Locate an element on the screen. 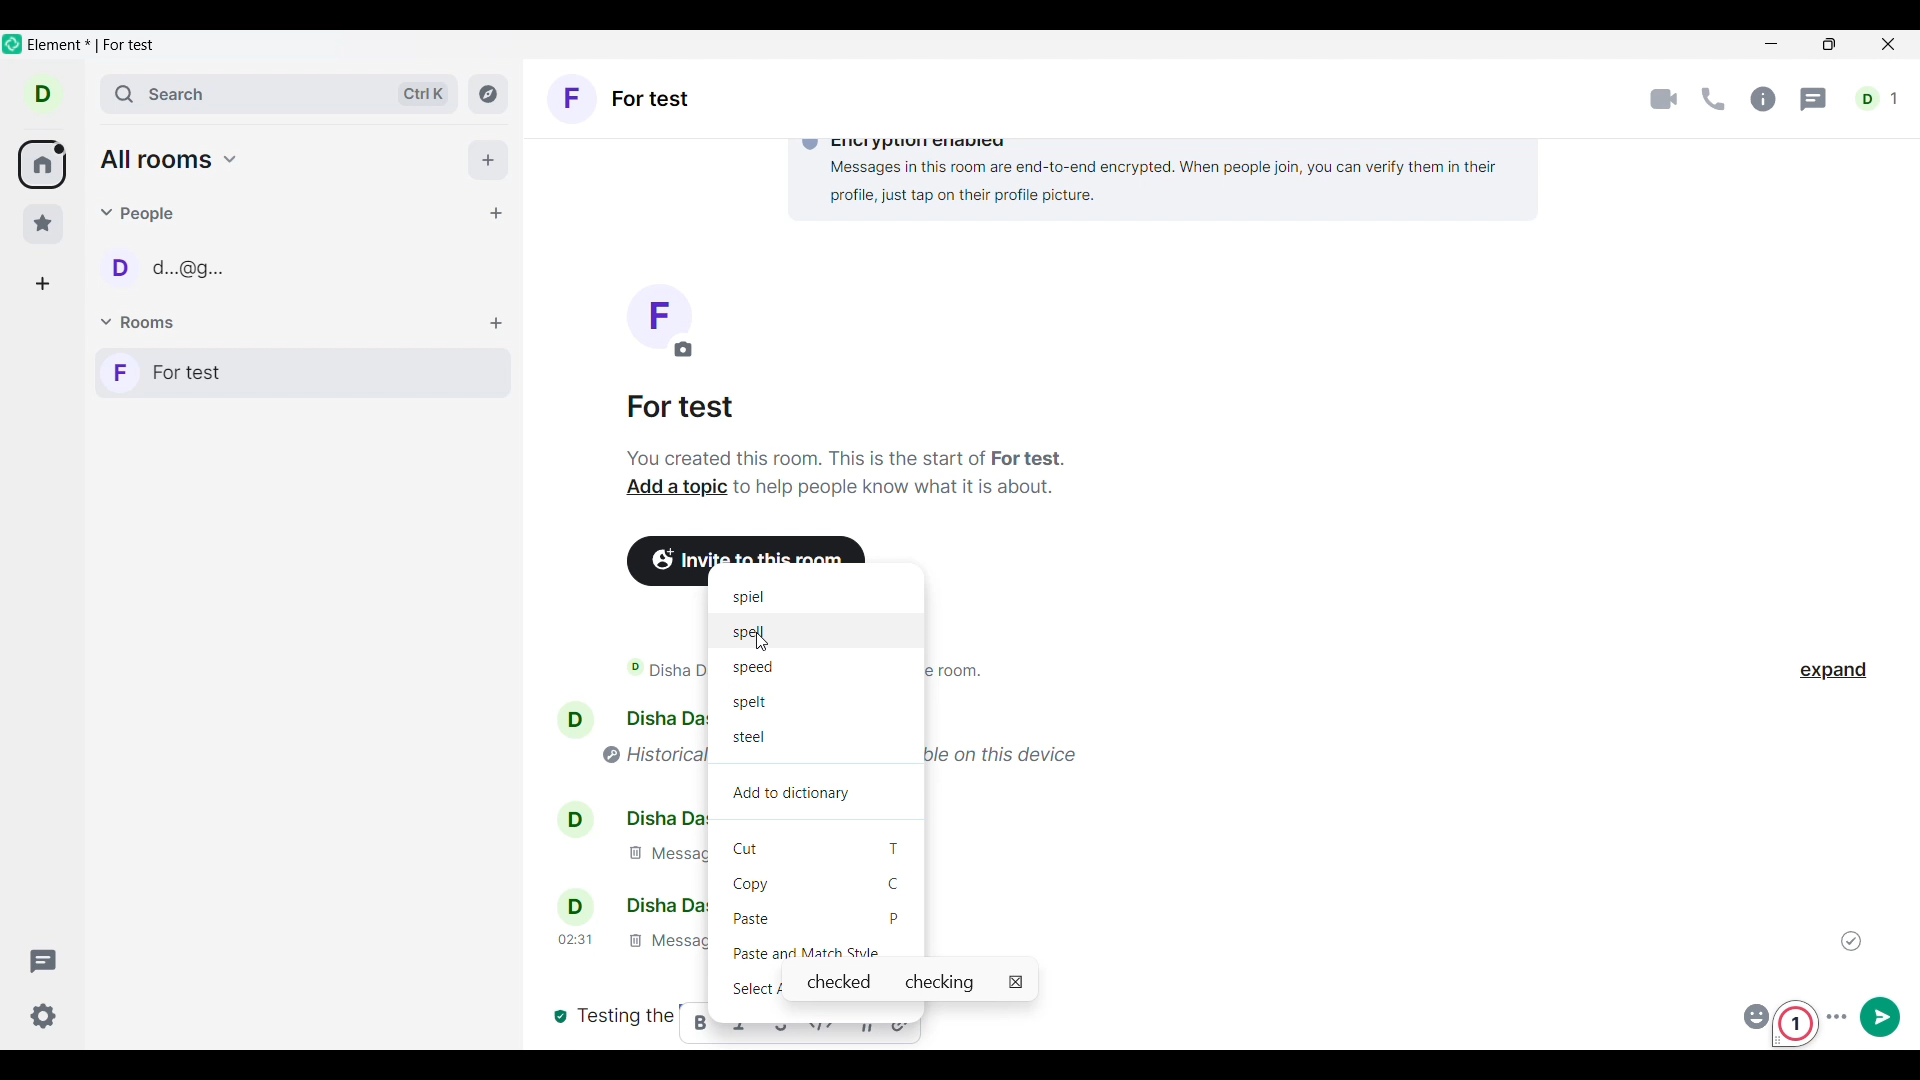 Image resolution: width=1920 pixels, height=1080 pixels. Add room is located at coordinates (496, 324).